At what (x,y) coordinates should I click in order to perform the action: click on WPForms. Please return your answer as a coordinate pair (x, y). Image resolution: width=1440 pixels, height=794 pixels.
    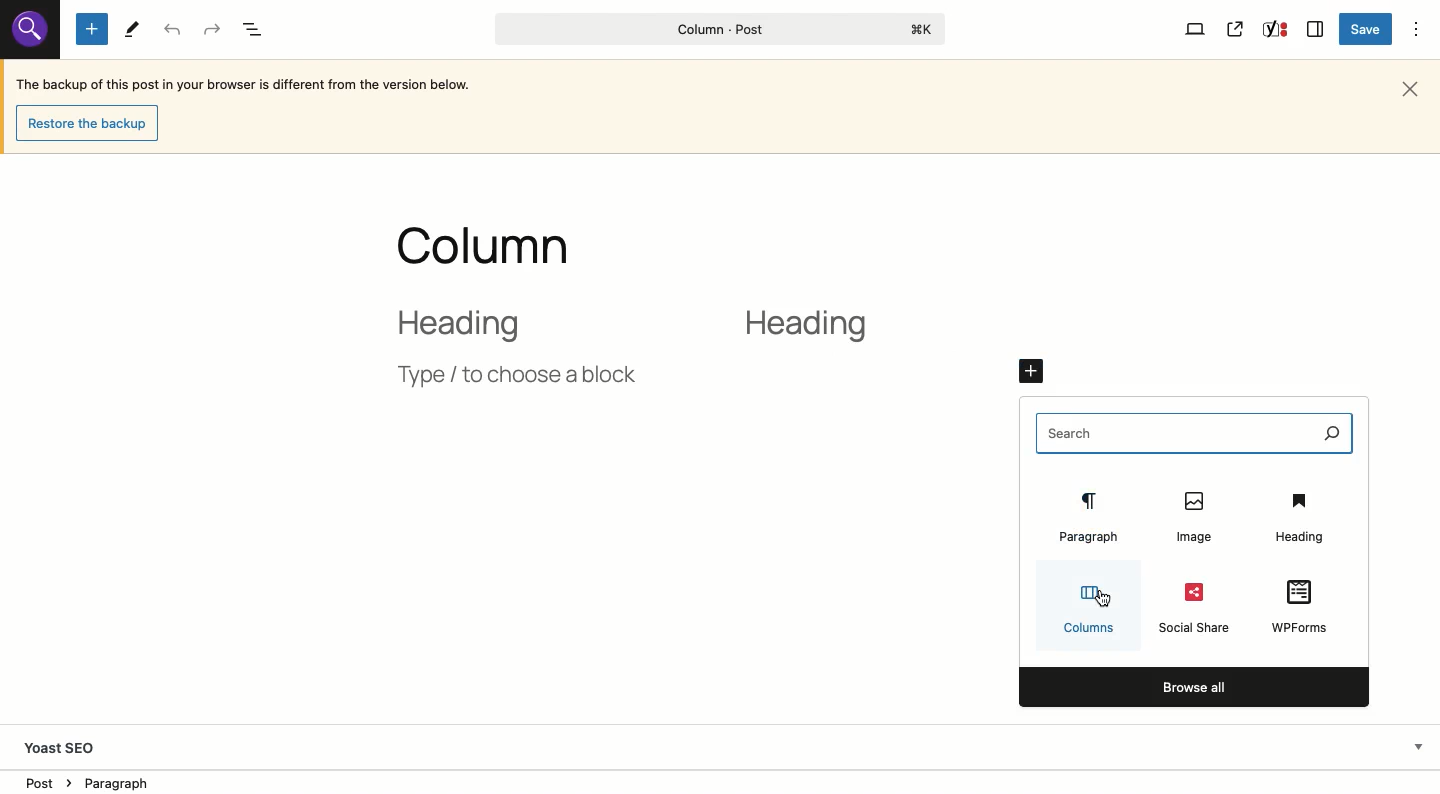
    Looking at the image, I should click on (1298, 604).